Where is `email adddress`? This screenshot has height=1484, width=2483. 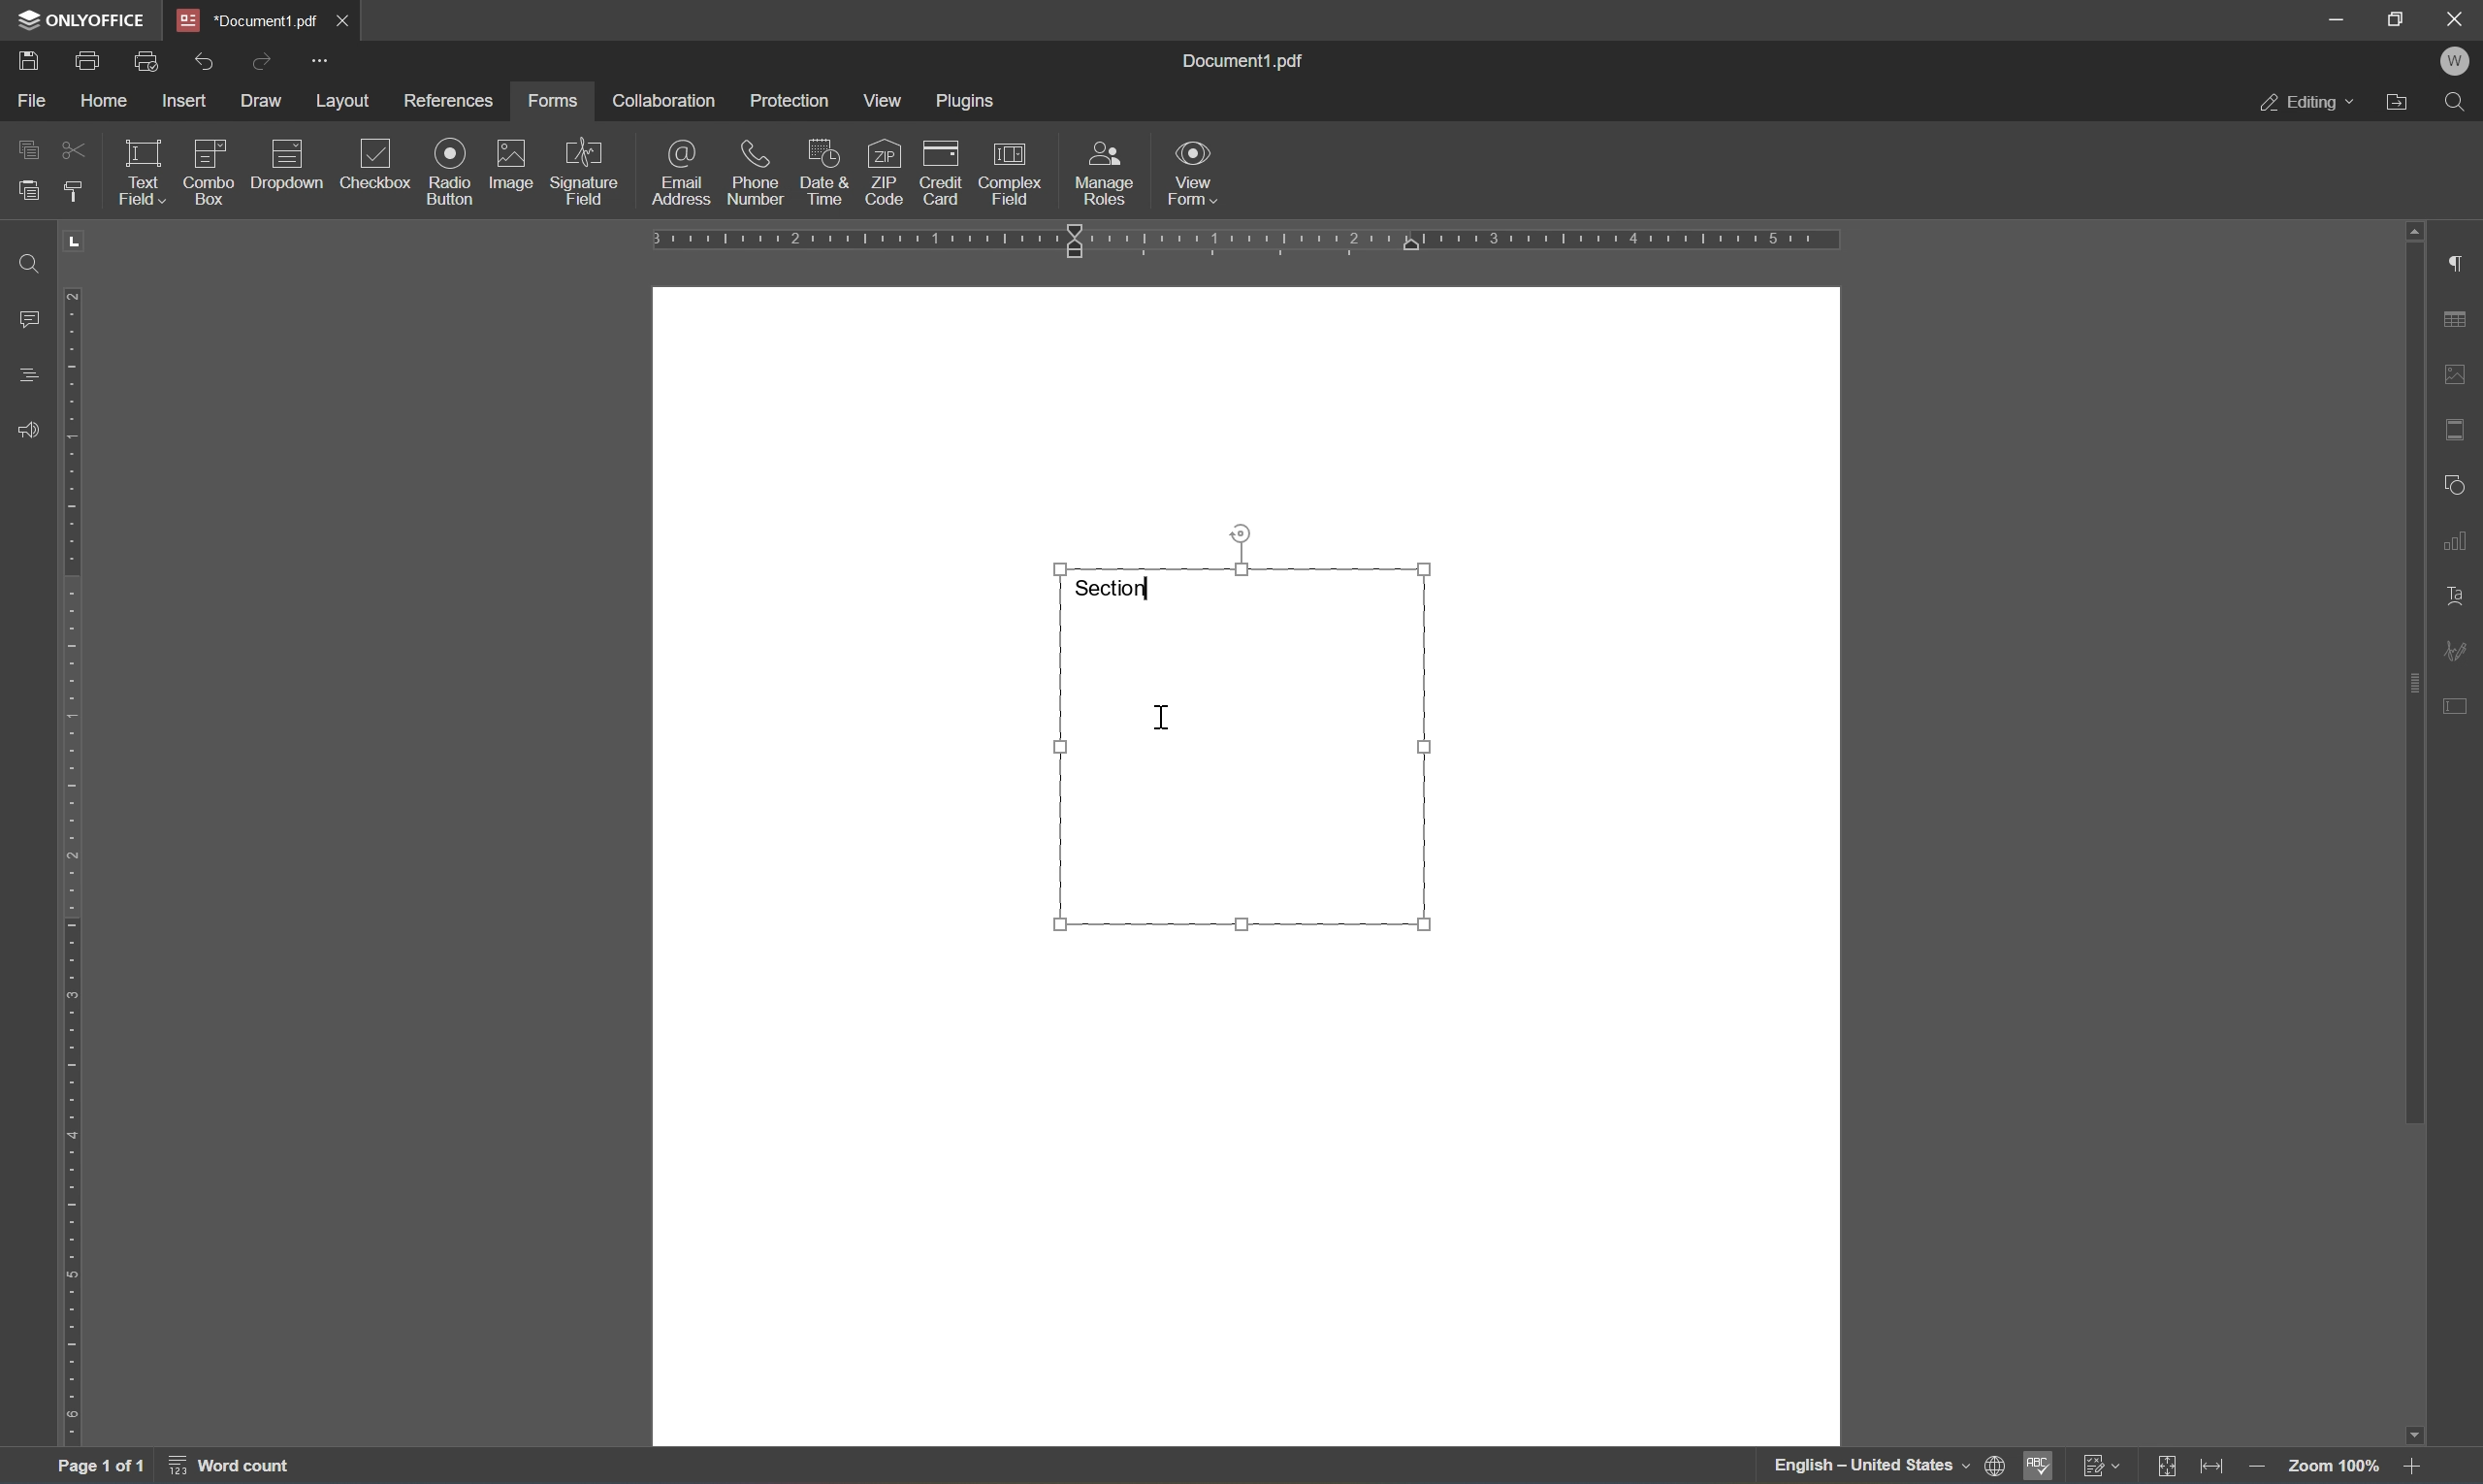
email adddress is located at coordinates (680, 172).